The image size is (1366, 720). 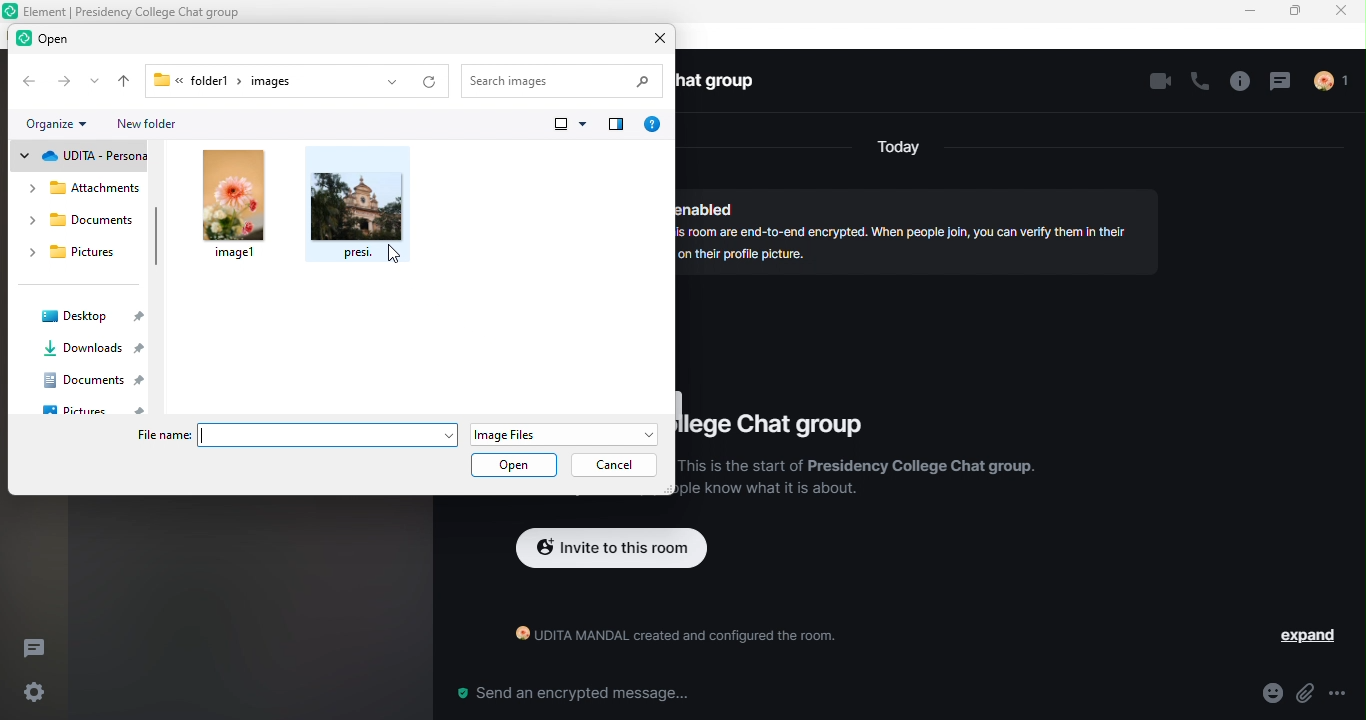 I want to click on close, so click(x=1344, y=14).